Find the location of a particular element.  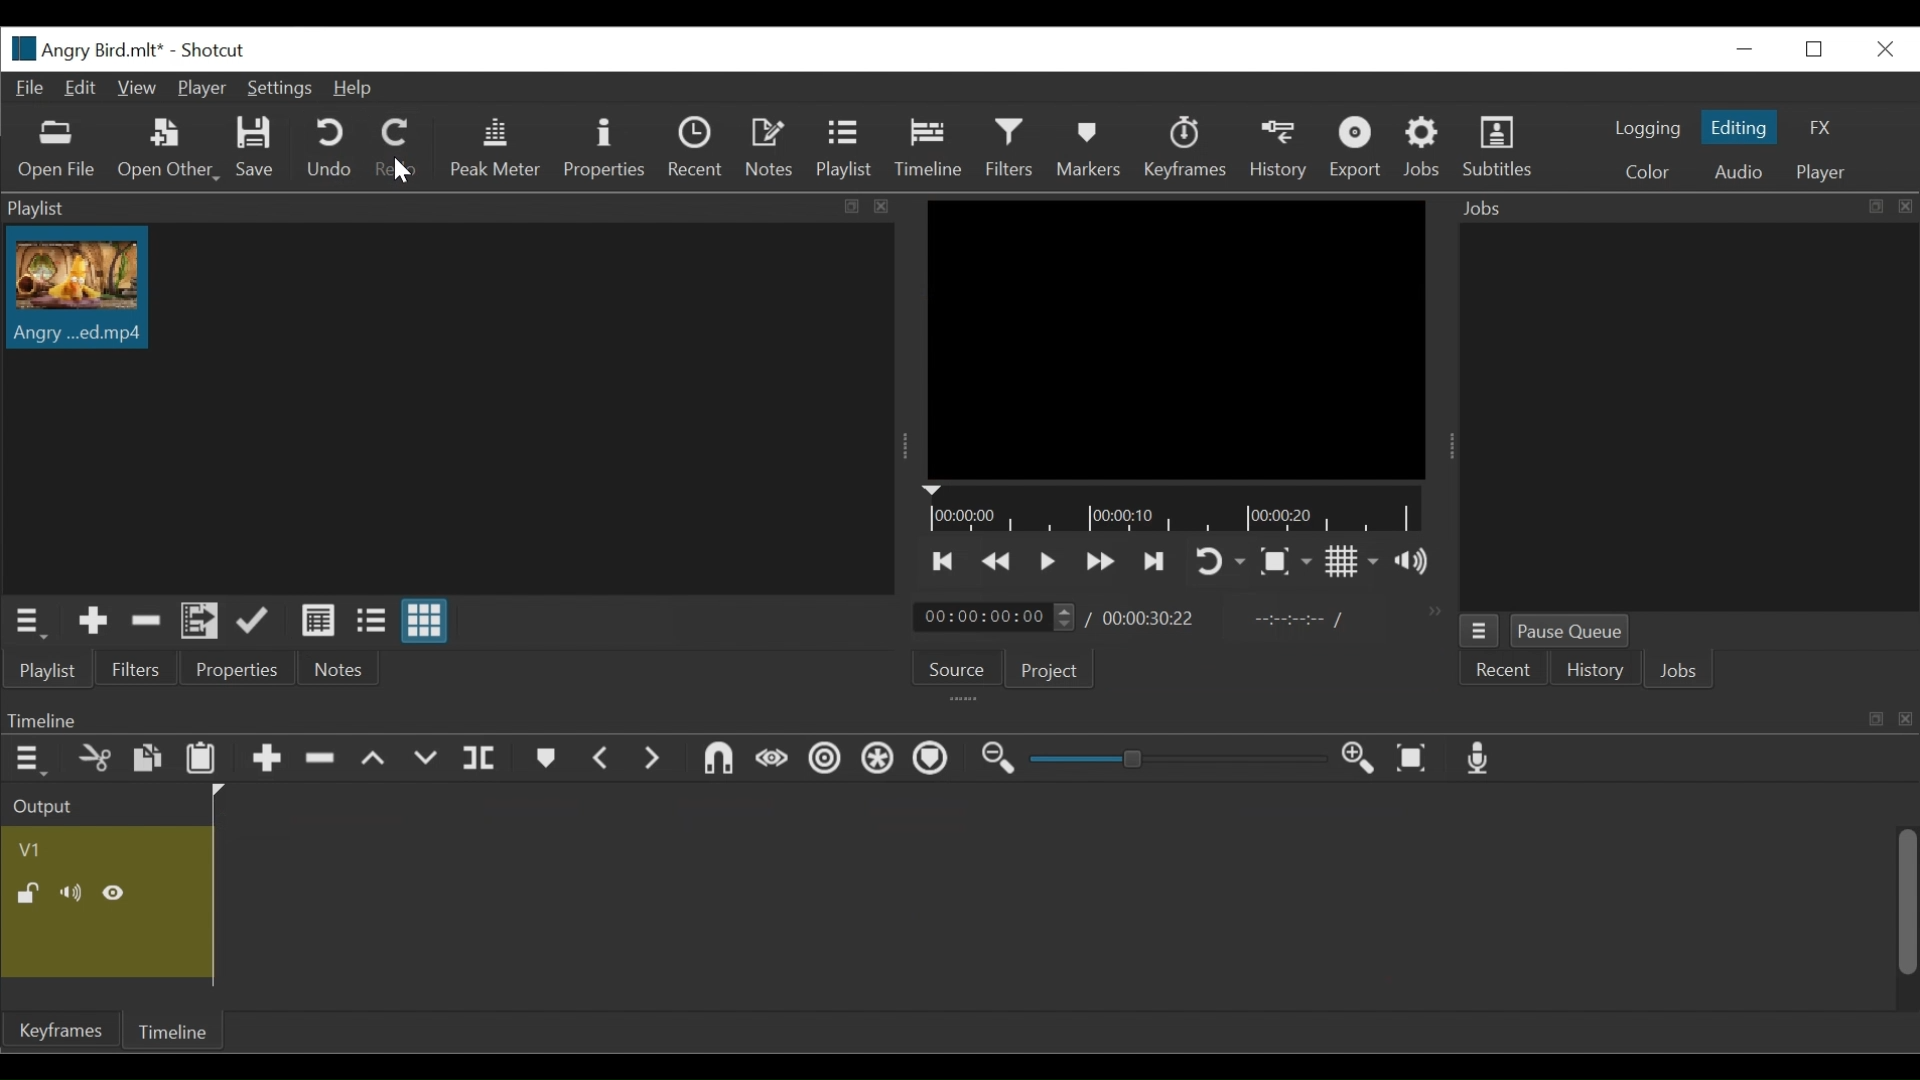

History is located at coordinates (1279, 149).